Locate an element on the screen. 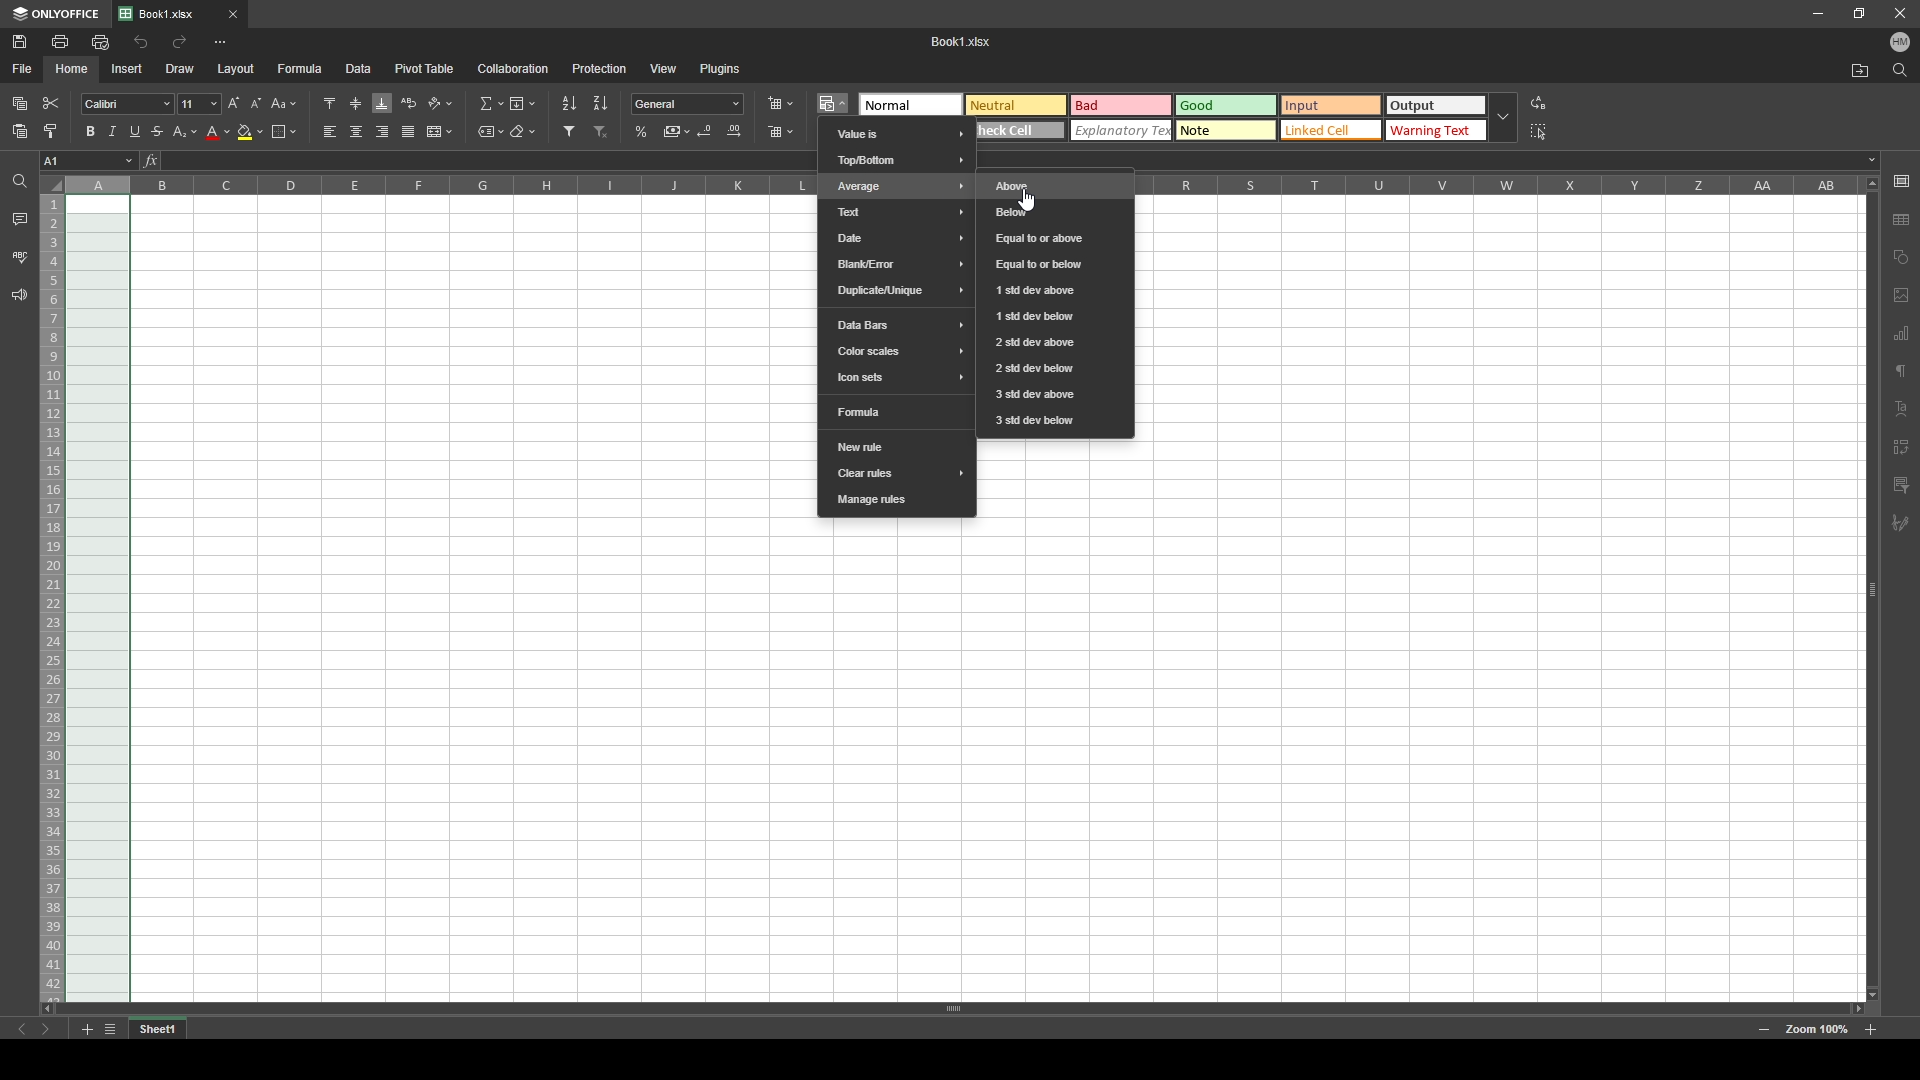 This screenshot has width=1920, height=1080. above is located at coordinates (1057, 184).